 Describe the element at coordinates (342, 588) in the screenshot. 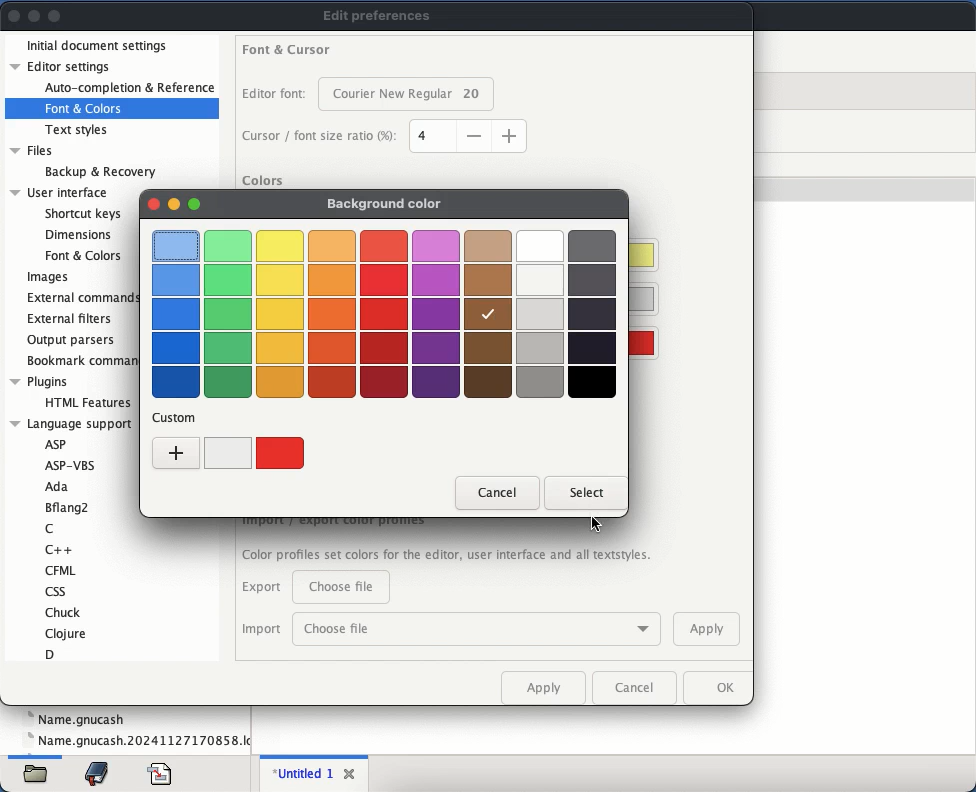

I see `choose file` at that location.